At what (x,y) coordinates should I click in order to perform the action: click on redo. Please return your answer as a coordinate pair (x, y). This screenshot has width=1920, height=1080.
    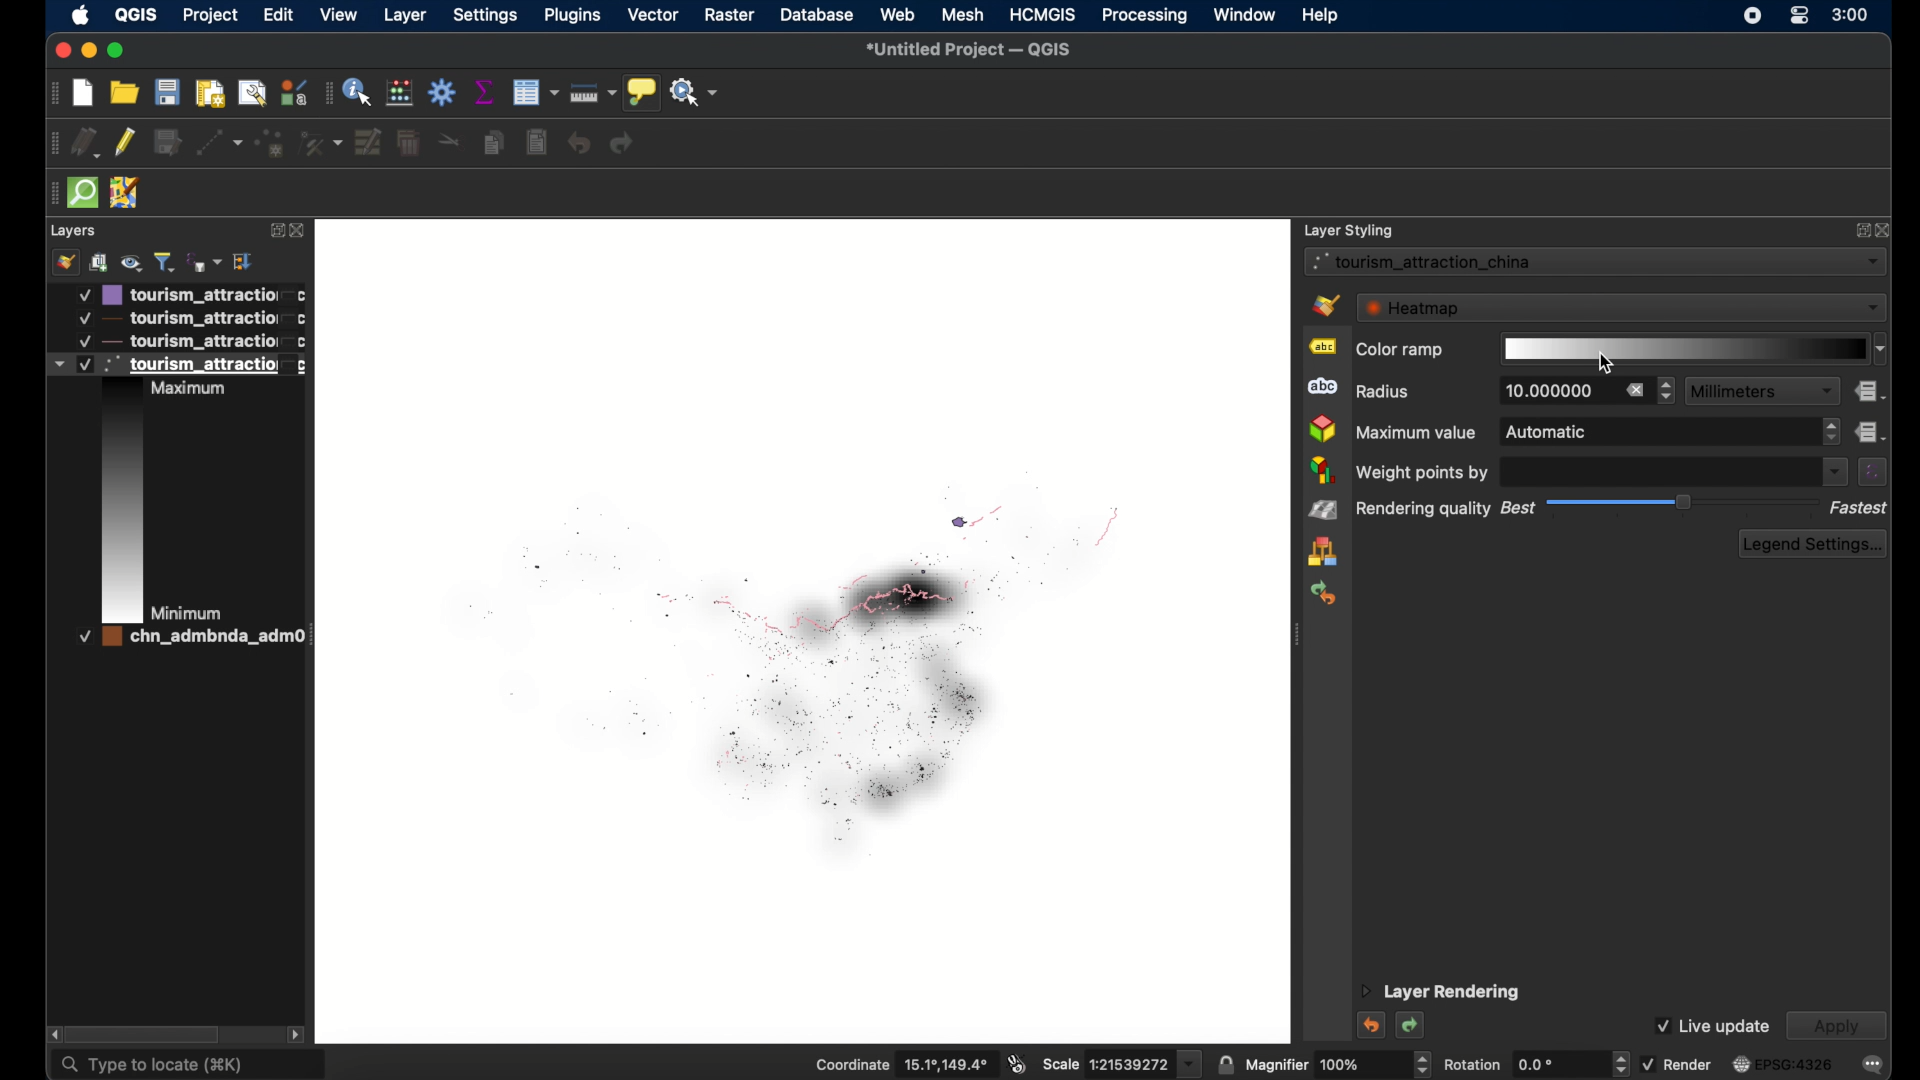
    Looking at the image, I should click on (624, 145).